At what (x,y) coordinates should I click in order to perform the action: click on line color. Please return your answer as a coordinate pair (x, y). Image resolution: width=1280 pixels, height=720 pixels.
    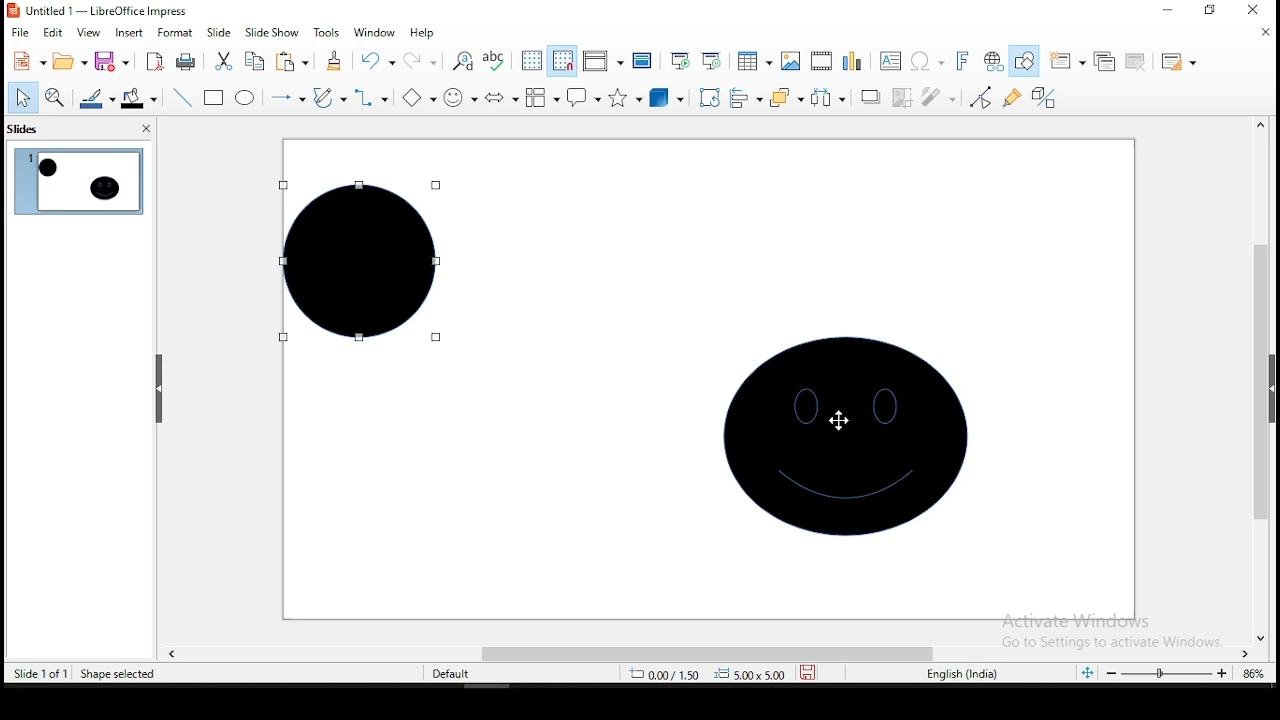
    Looking at the image, I should click on (96, 101).